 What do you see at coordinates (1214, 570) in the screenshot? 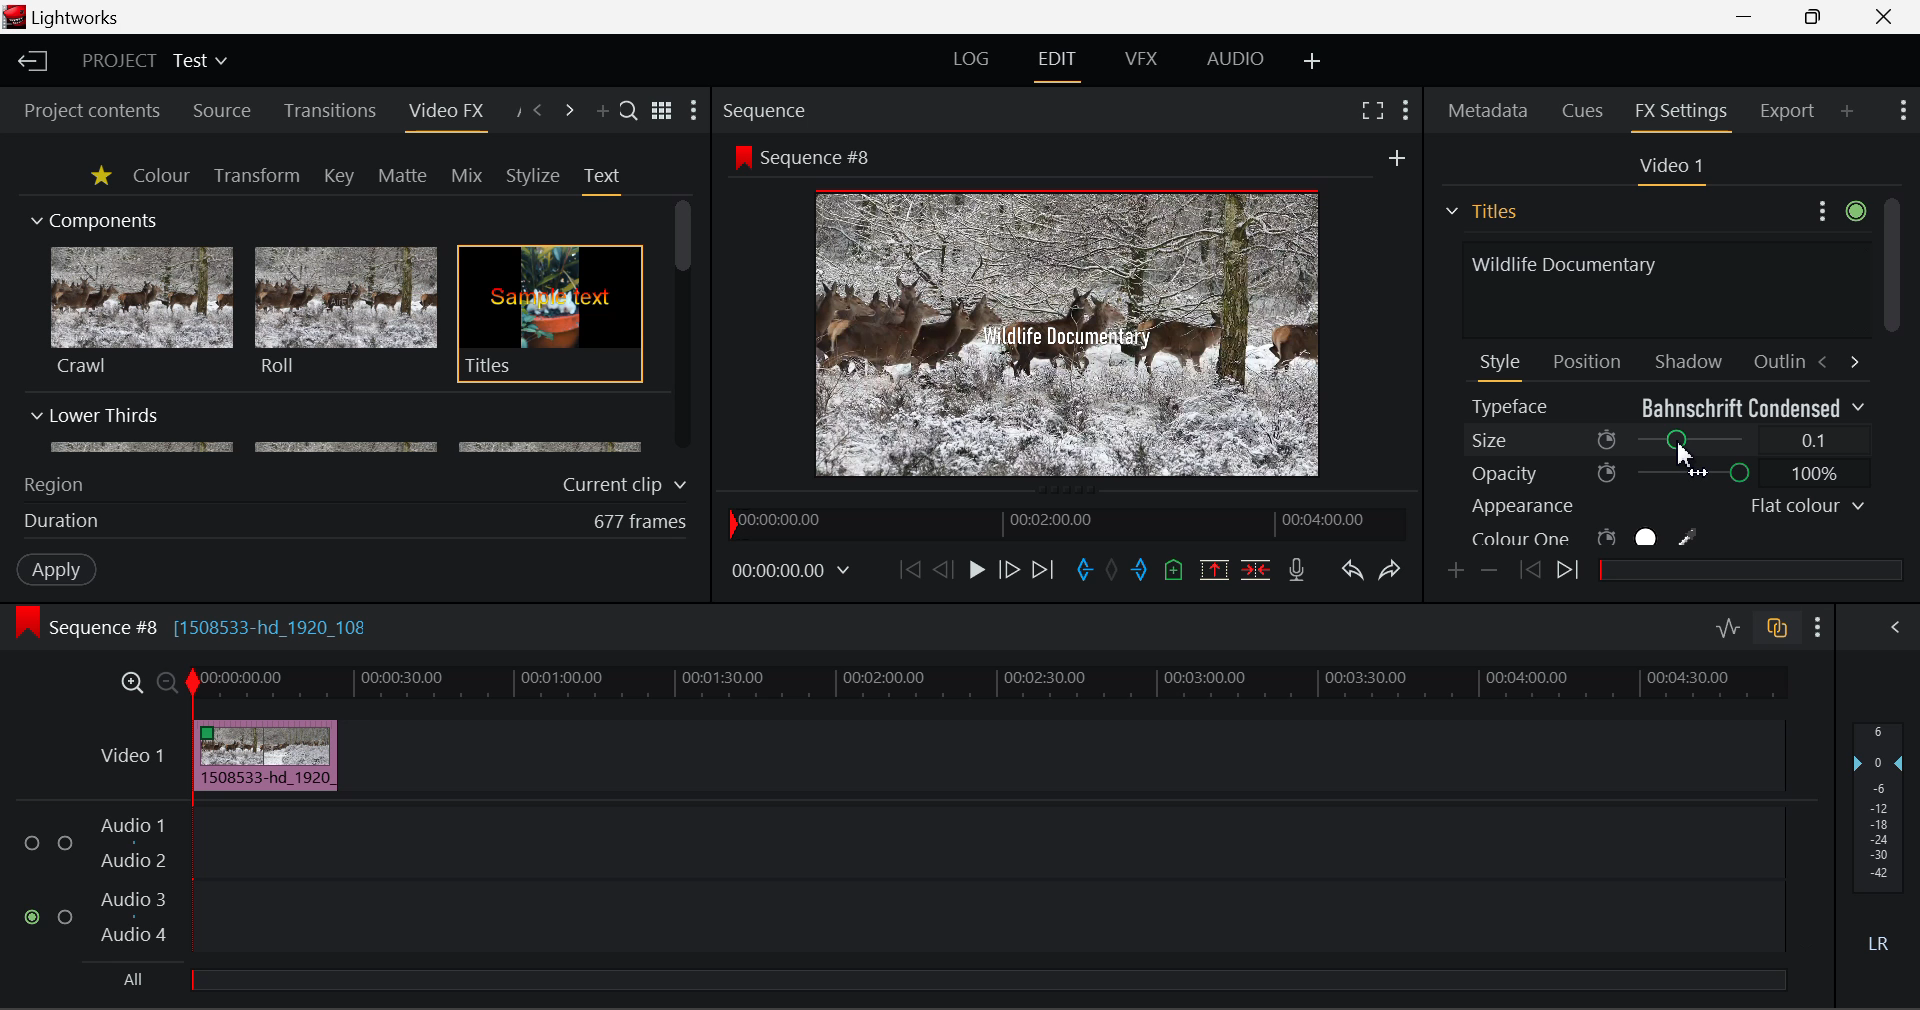
I see `Remove Marked Section` at bounding box center [1214, 570].